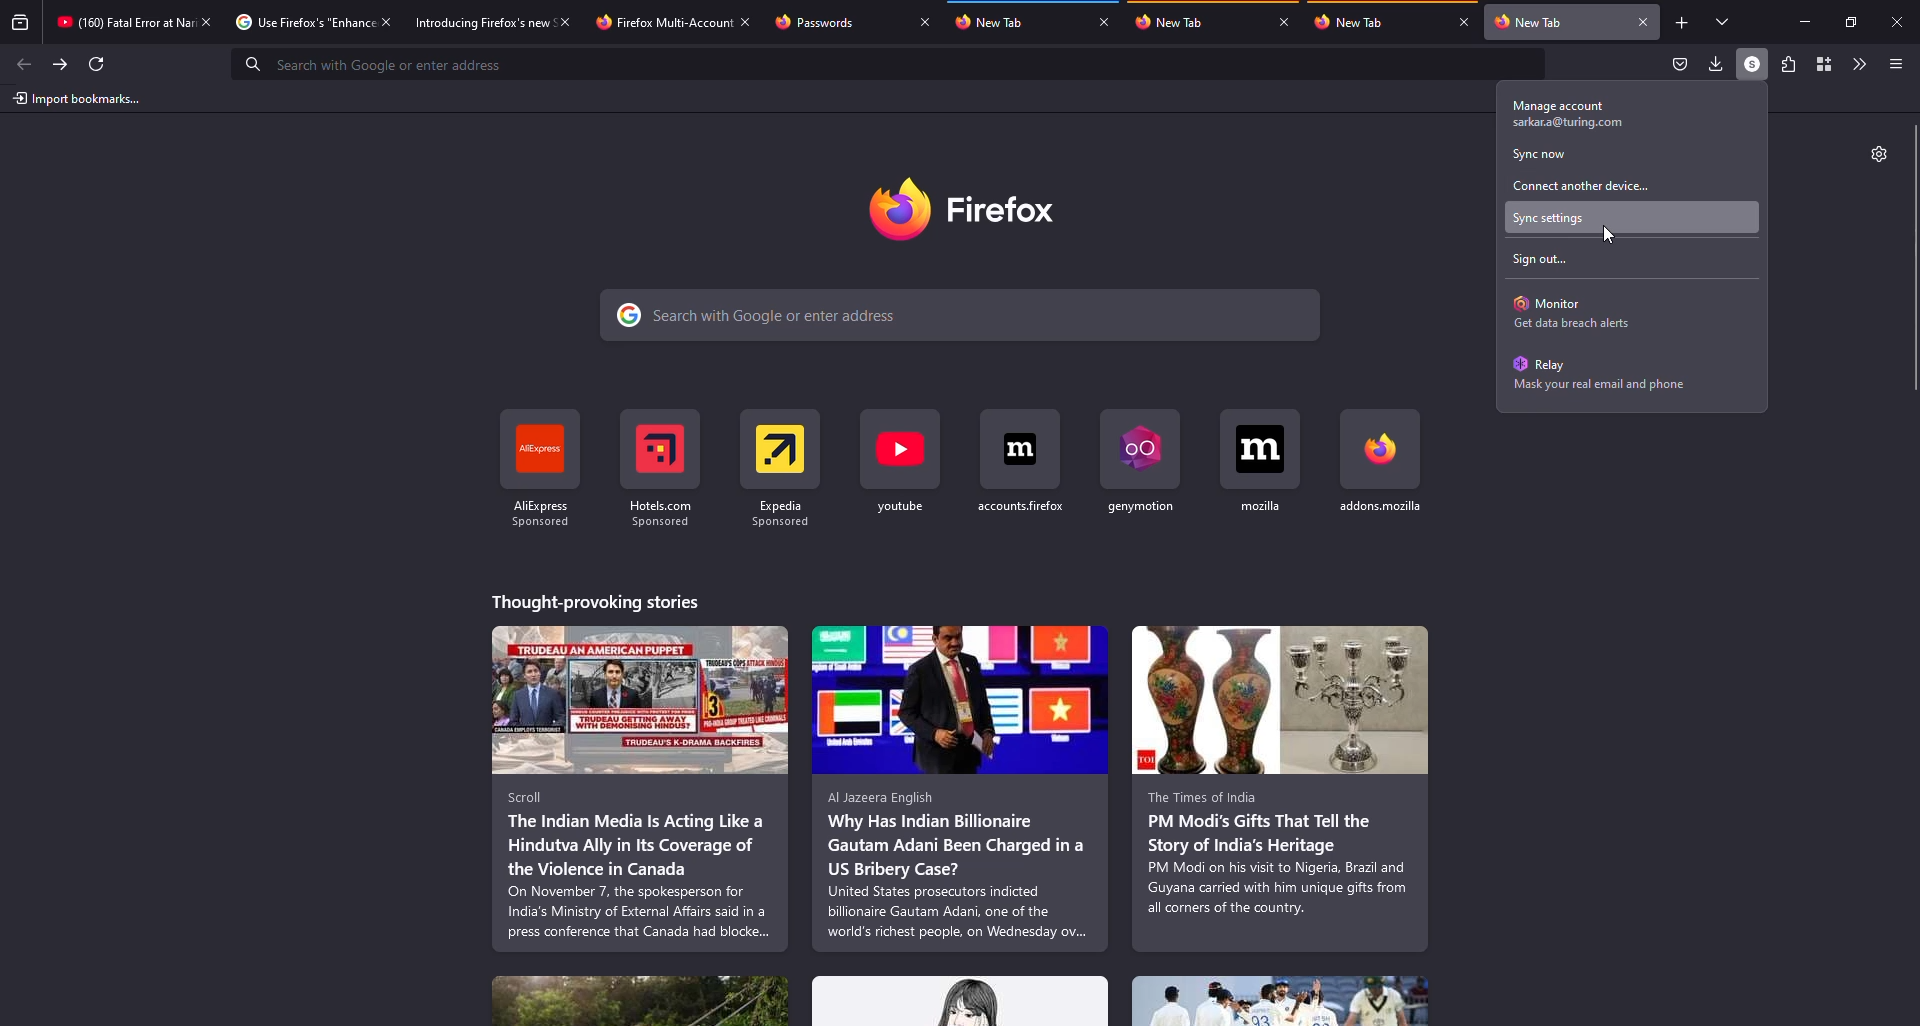 This screenshot has width=1920, height=1026. I want to click on save to packet, so click(1676, 64).